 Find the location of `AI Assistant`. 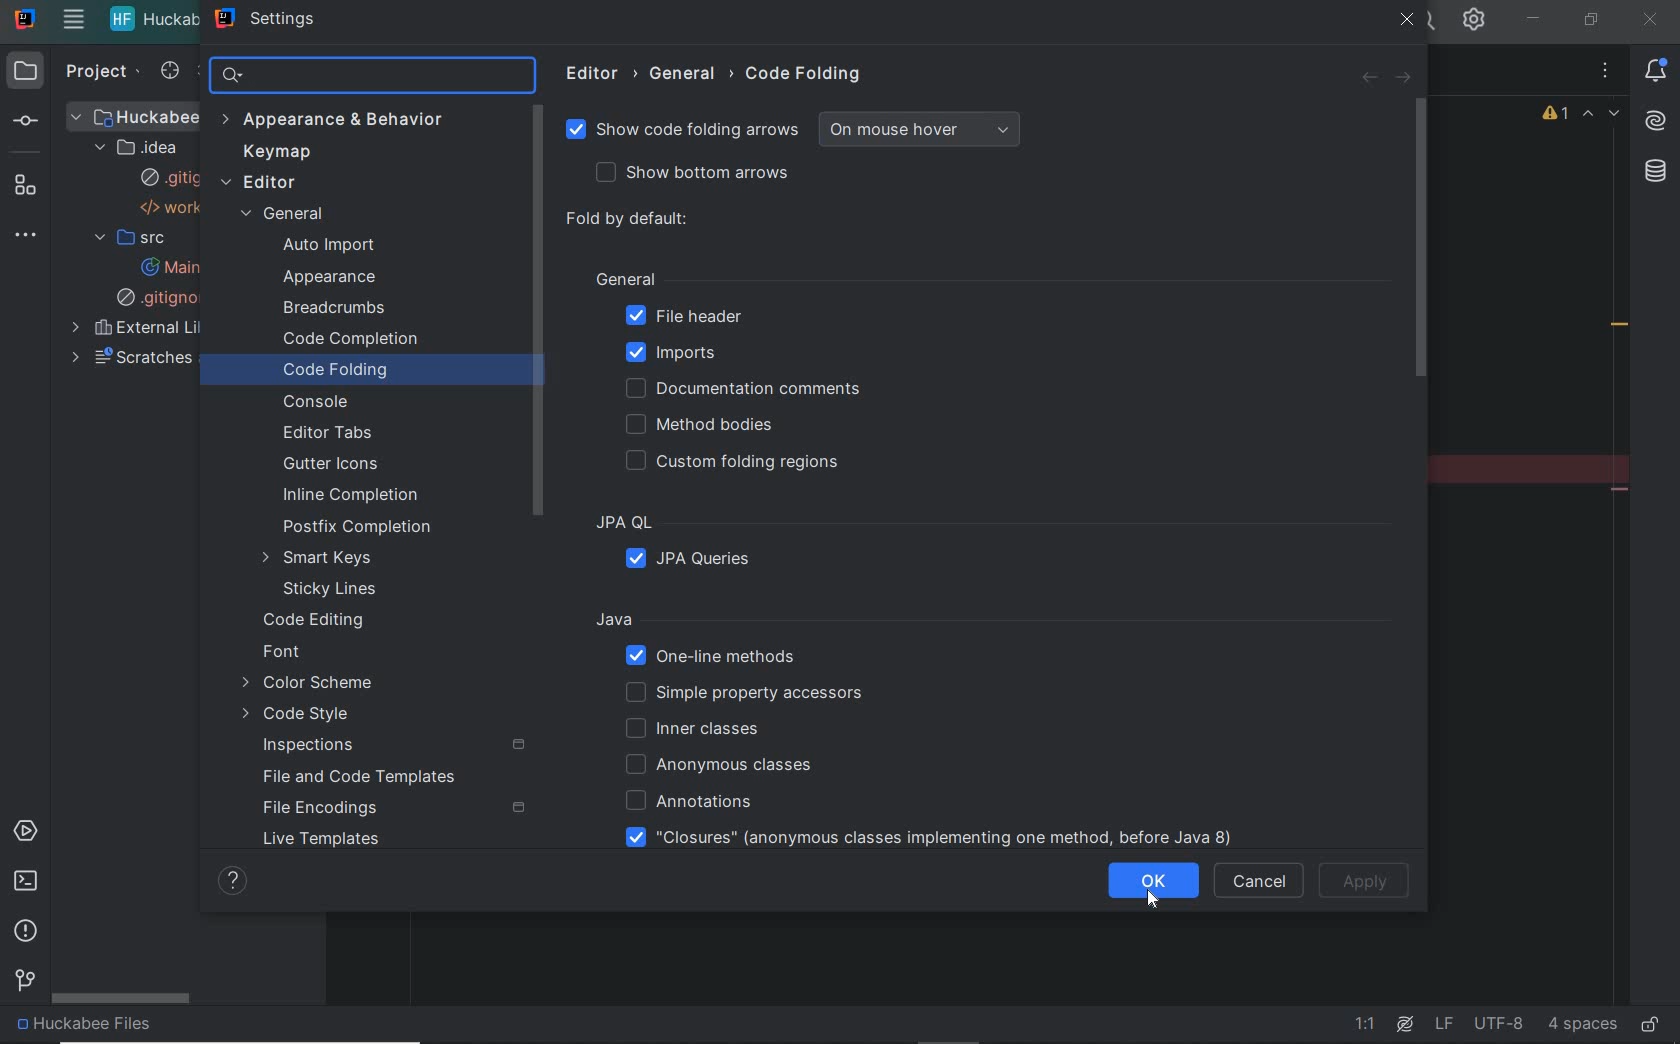

AI Assistant is located at coordinates (1405, 1024).